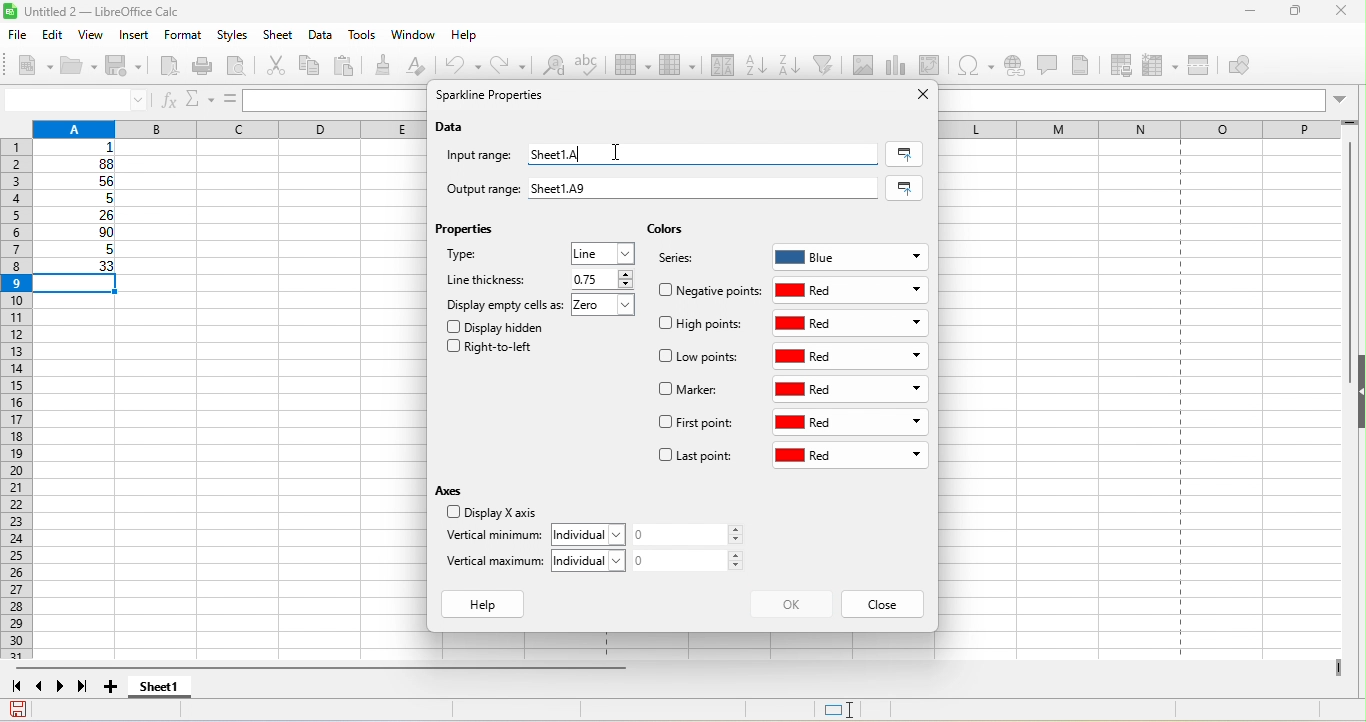 The width and height of the screenshot is (1366, 722). I want to click on negative points, so click(710, 290).